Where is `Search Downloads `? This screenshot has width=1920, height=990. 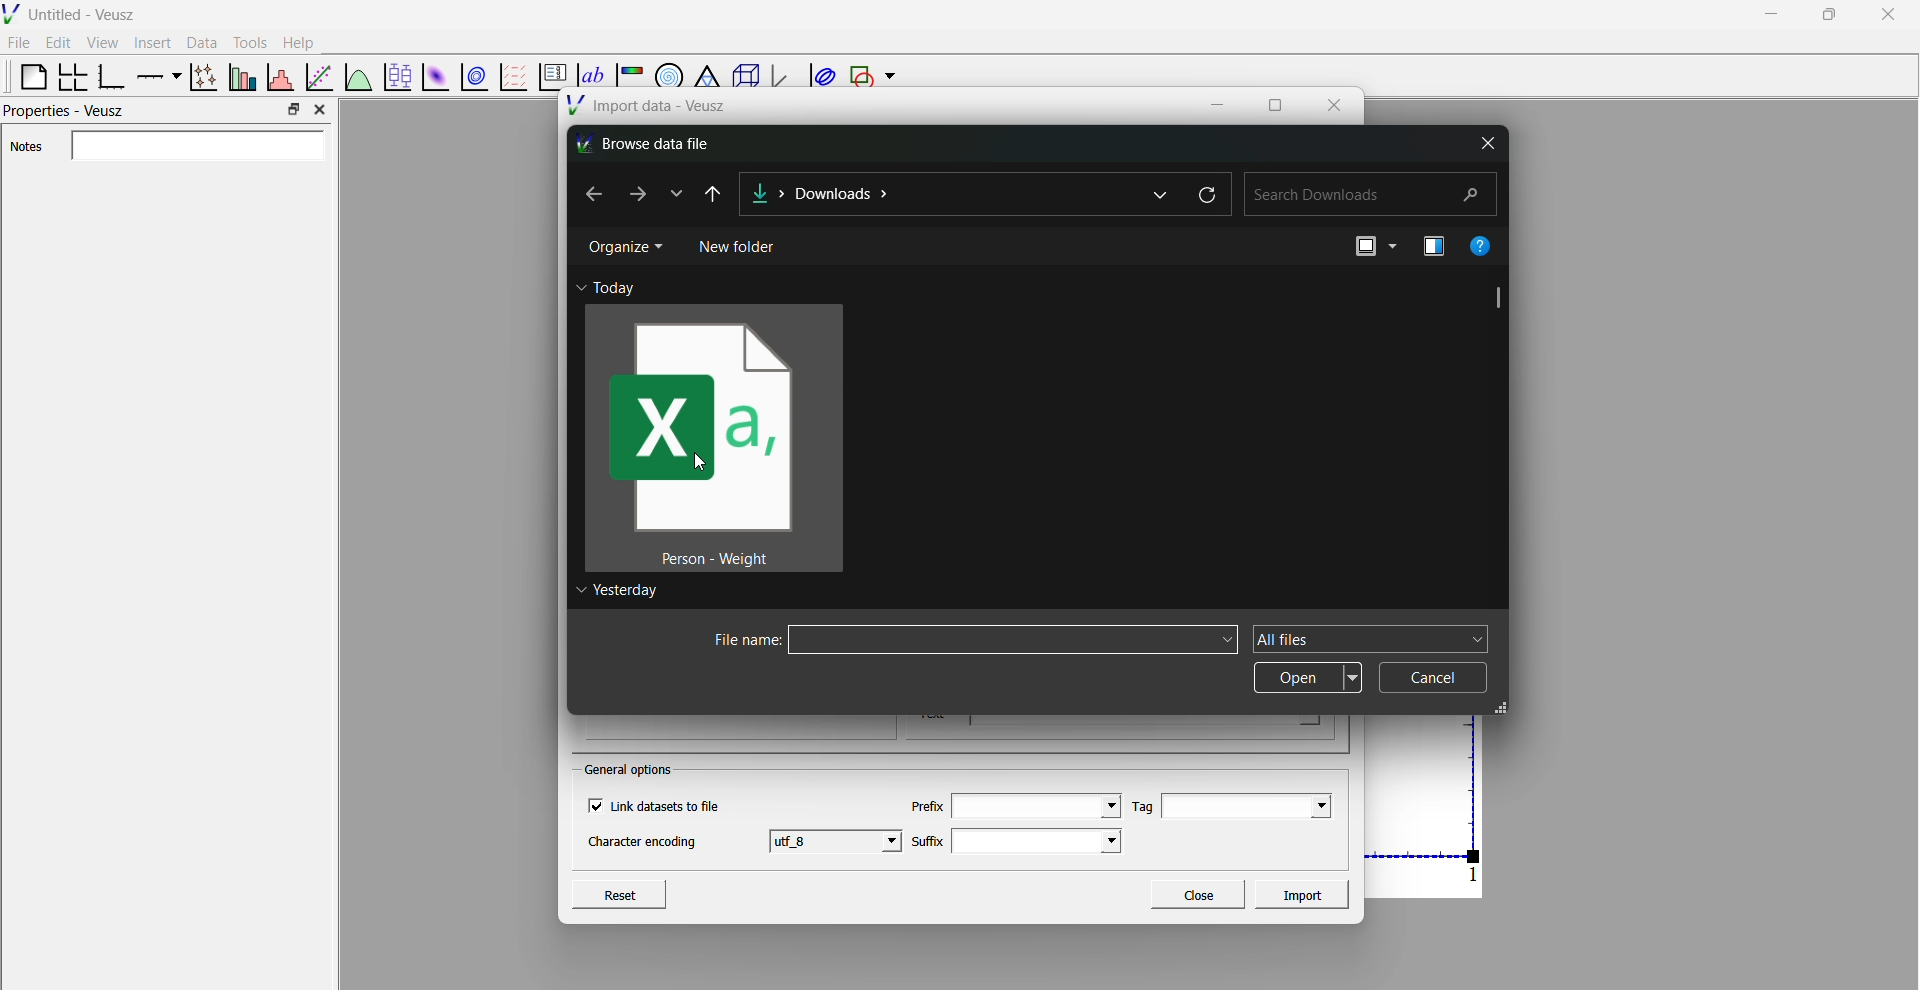 Search Downloads  is located at coordinates (1367, 197).